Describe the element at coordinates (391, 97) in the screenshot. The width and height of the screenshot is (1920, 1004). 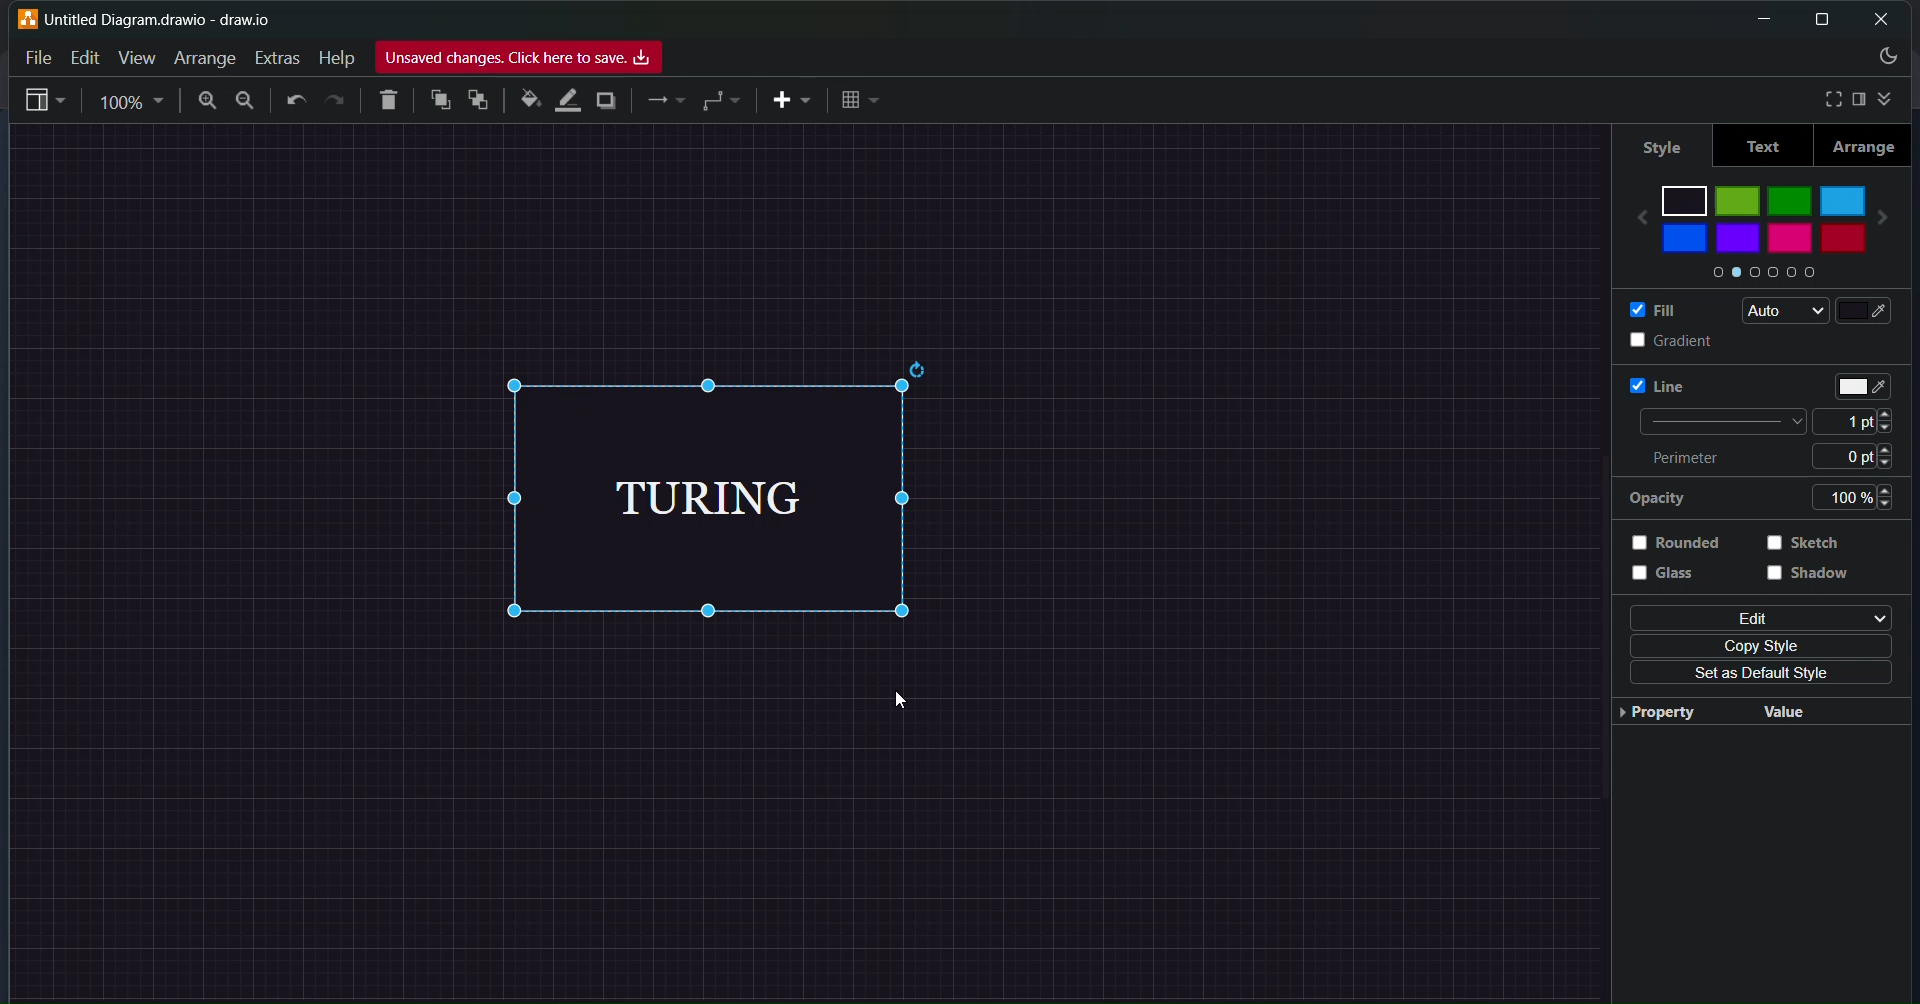
I see `delete` at that location.